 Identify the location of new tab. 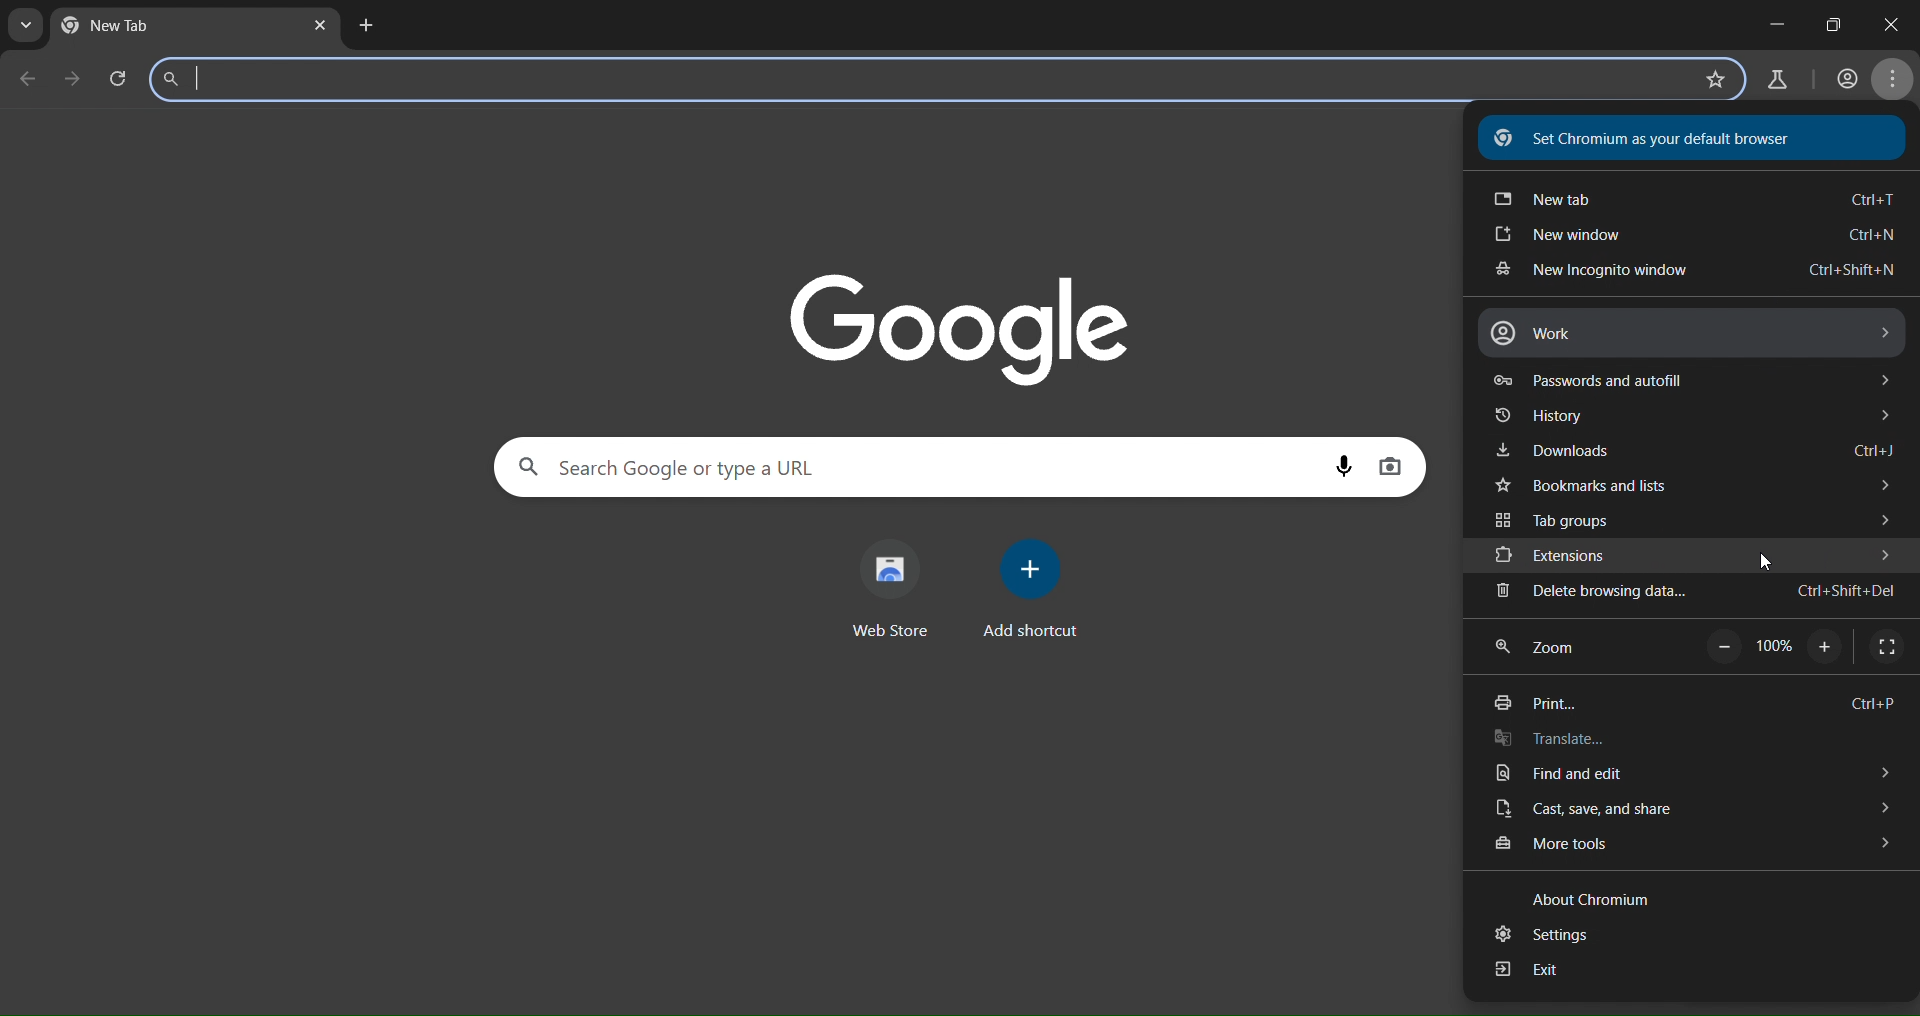
(1692, 198).